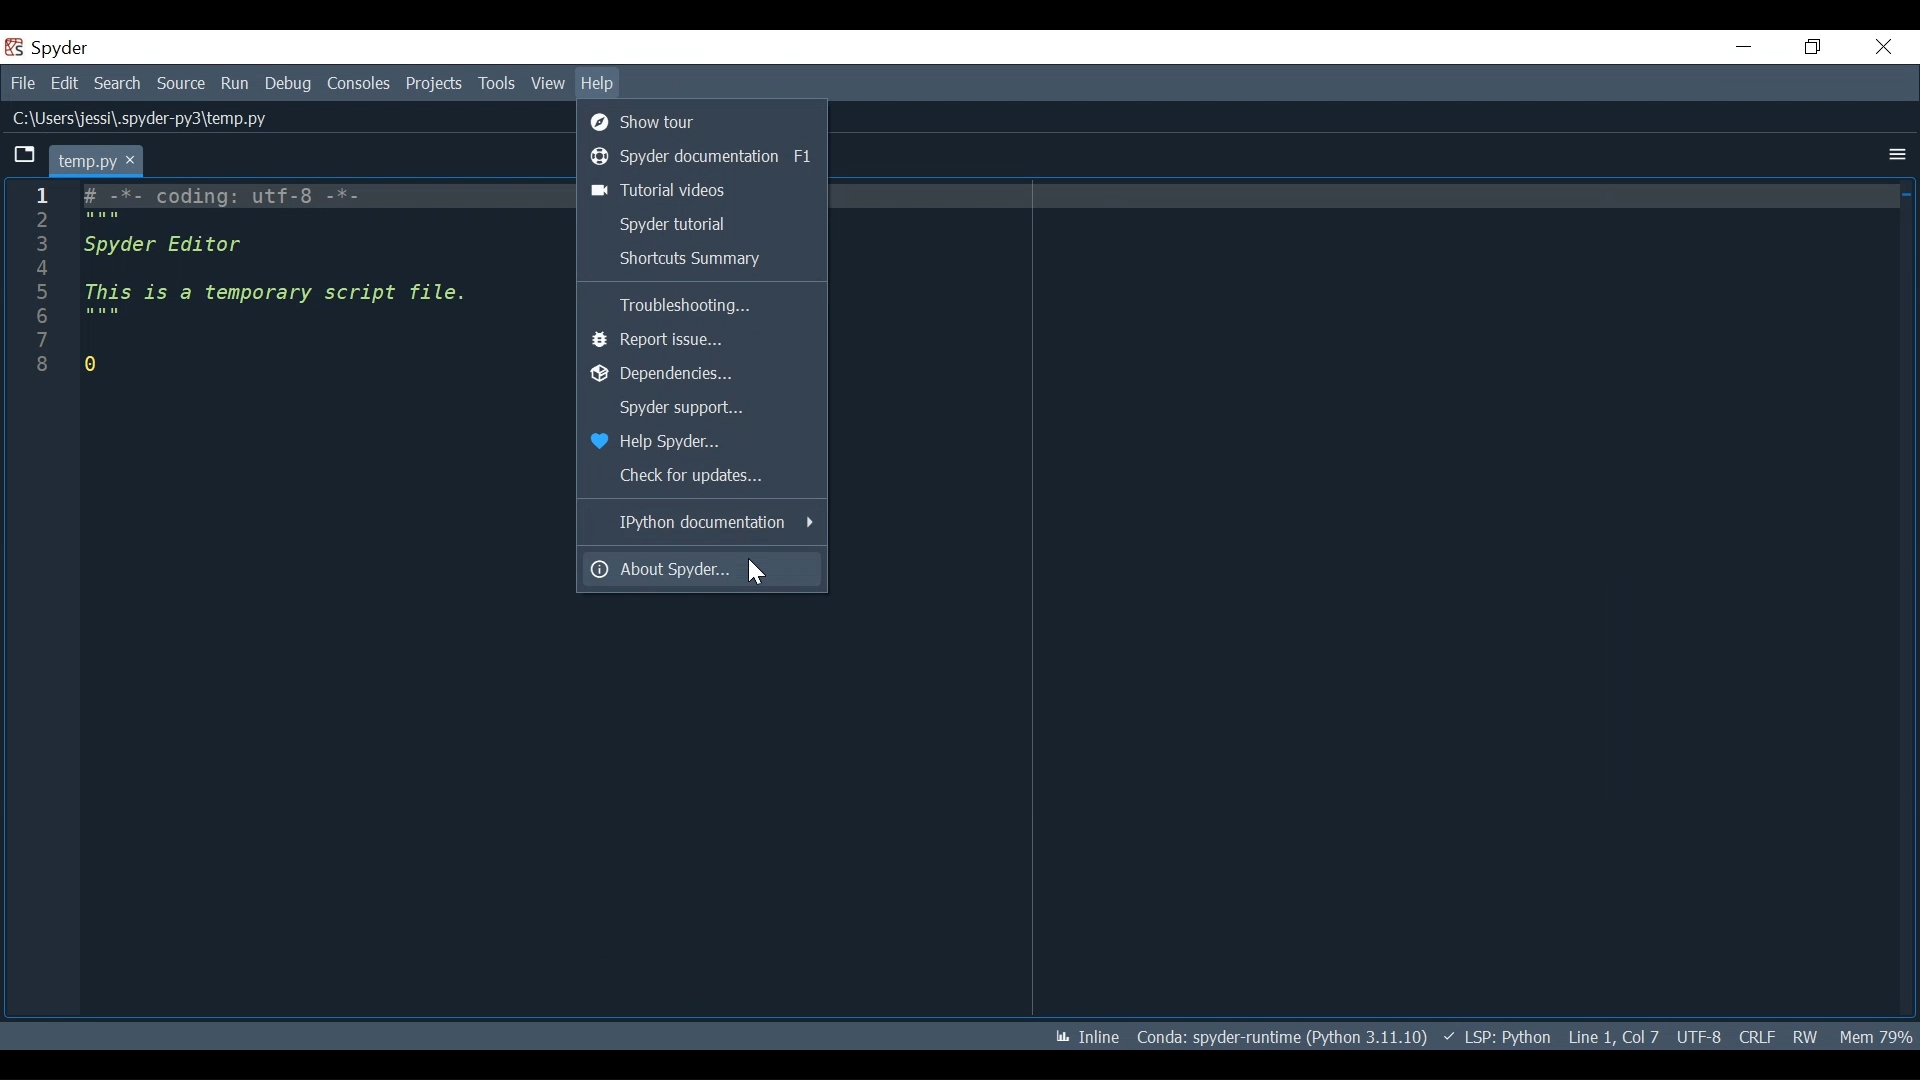 This screenshot has height=1080, width=1920. I want to click on Projects, so click(434, 84).